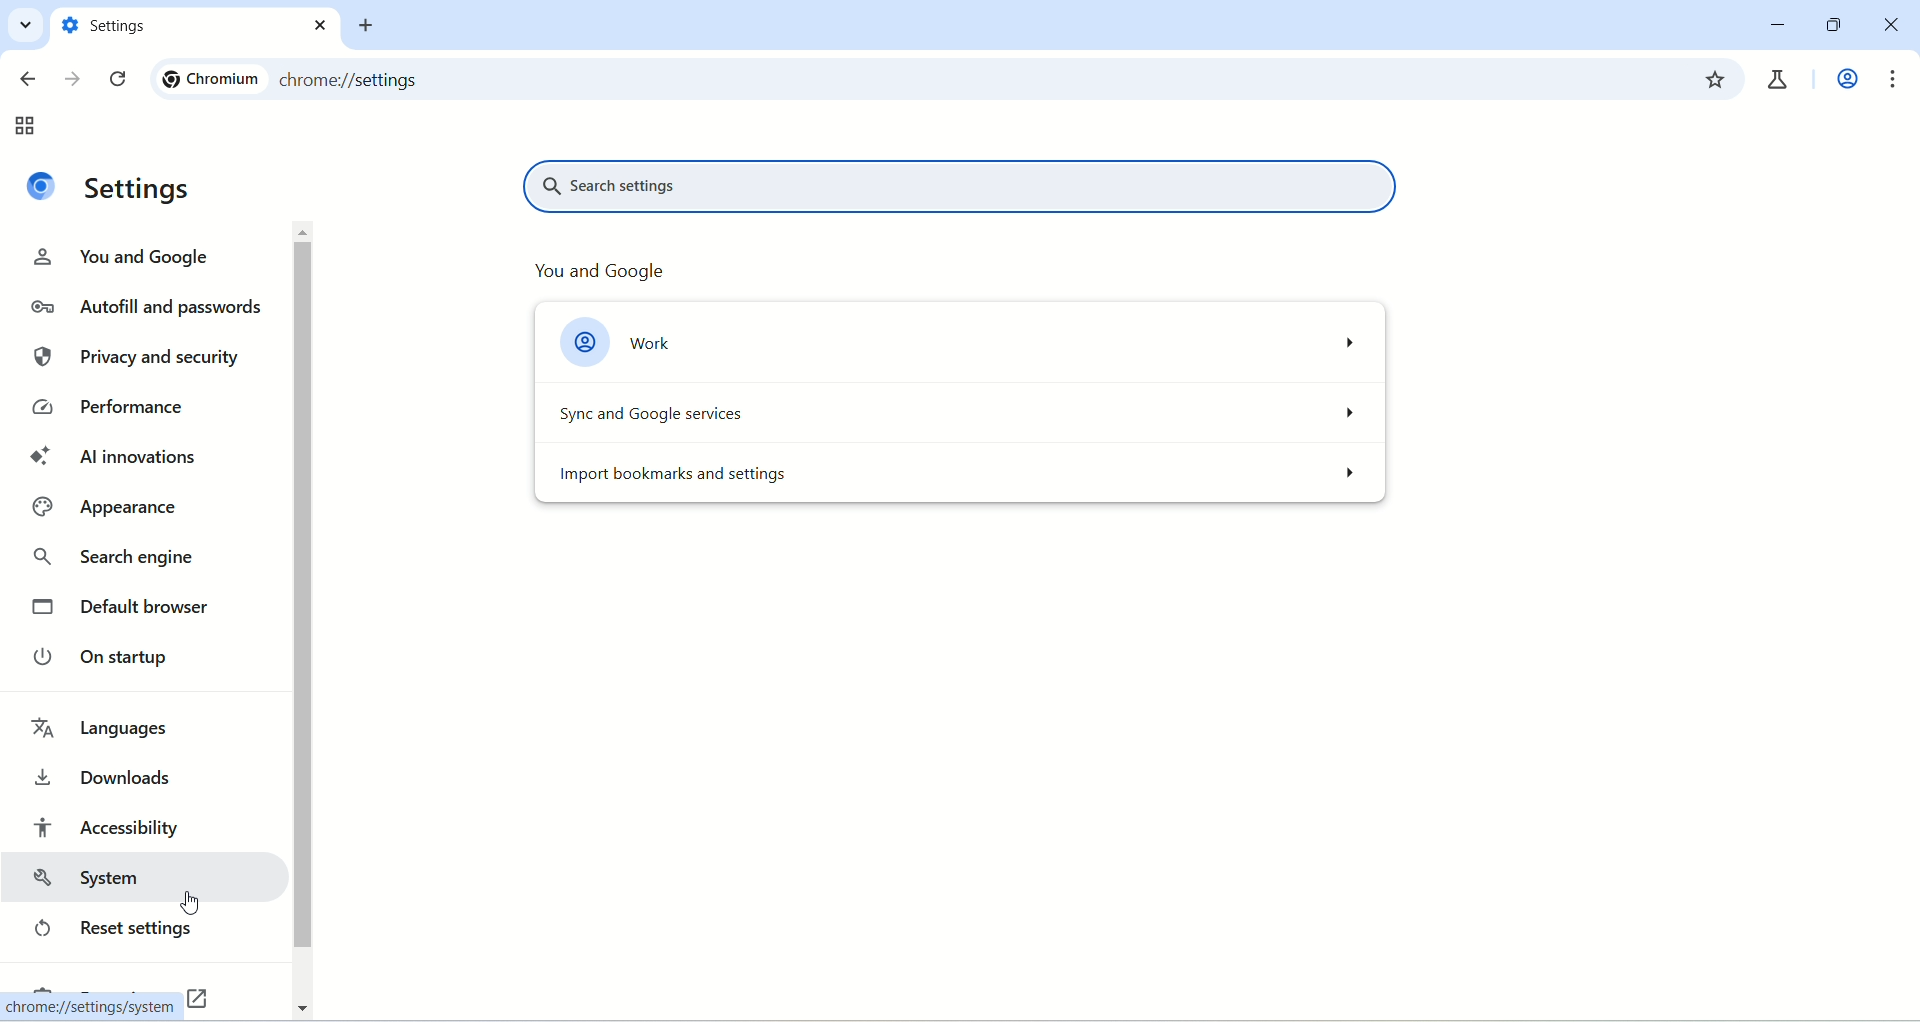 The height and width of the screenshot is (1022, 1920). I want to click on tab groups, so click(29, 127).